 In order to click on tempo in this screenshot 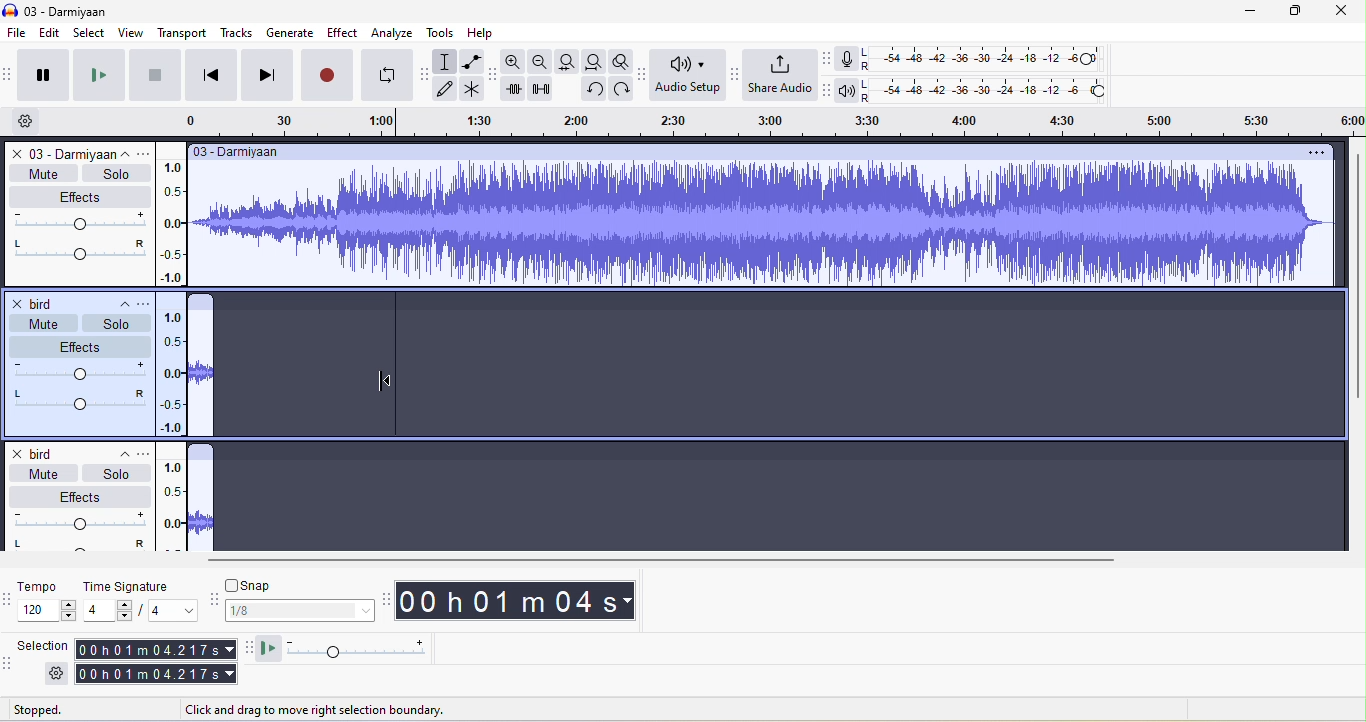, I will do `click(44, 588)`.